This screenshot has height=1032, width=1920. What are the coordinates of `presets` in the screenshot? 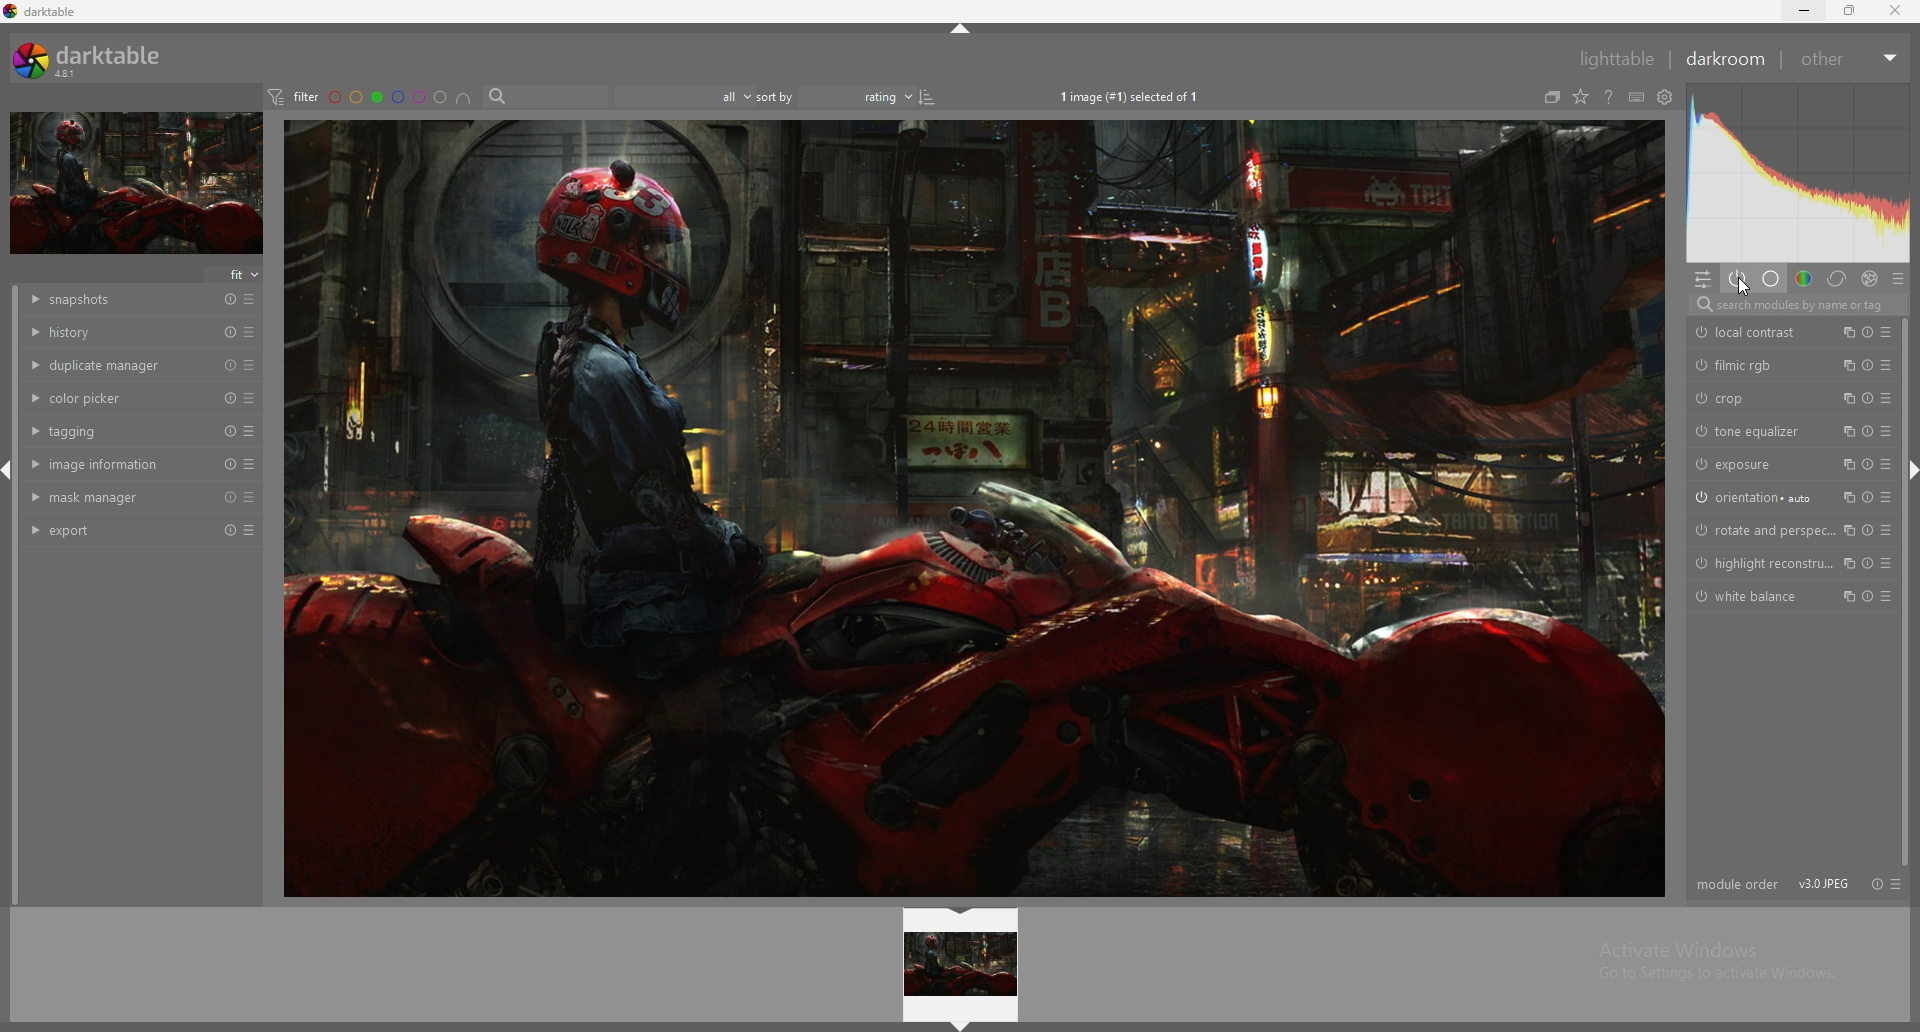 It's located at (250, 496).